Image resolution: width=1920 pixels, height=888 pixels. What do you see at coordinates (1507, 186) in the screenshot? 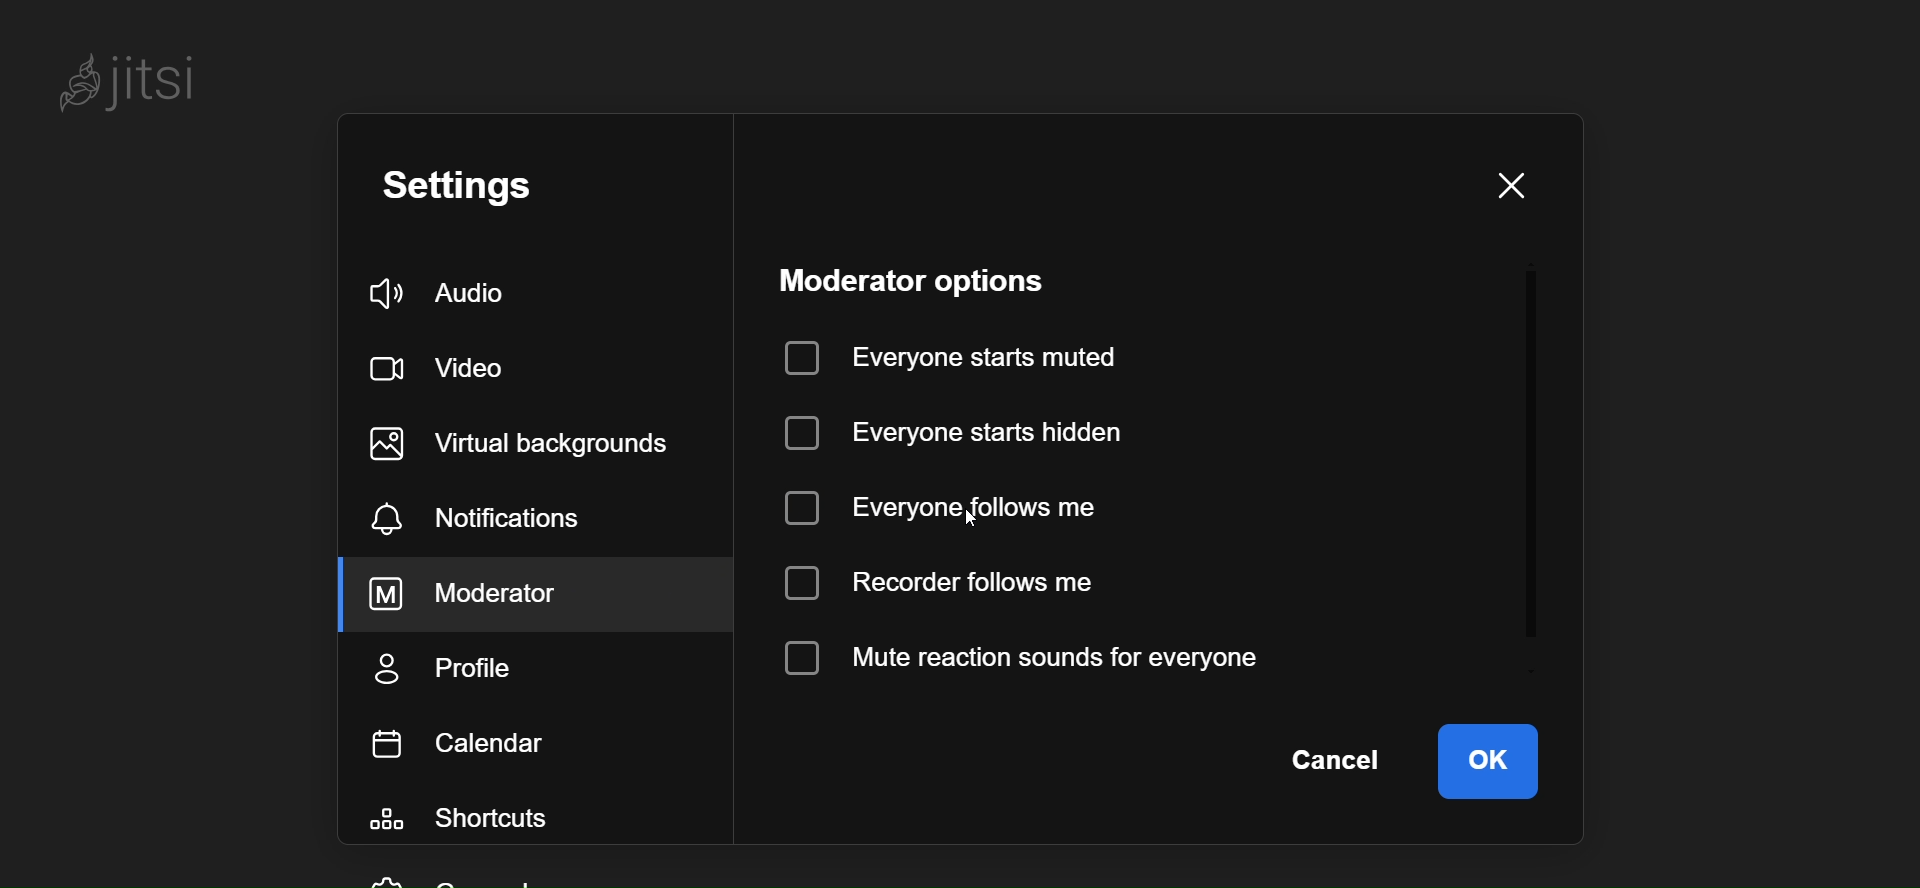
I see `close window` at bounding box center [1507, 186].